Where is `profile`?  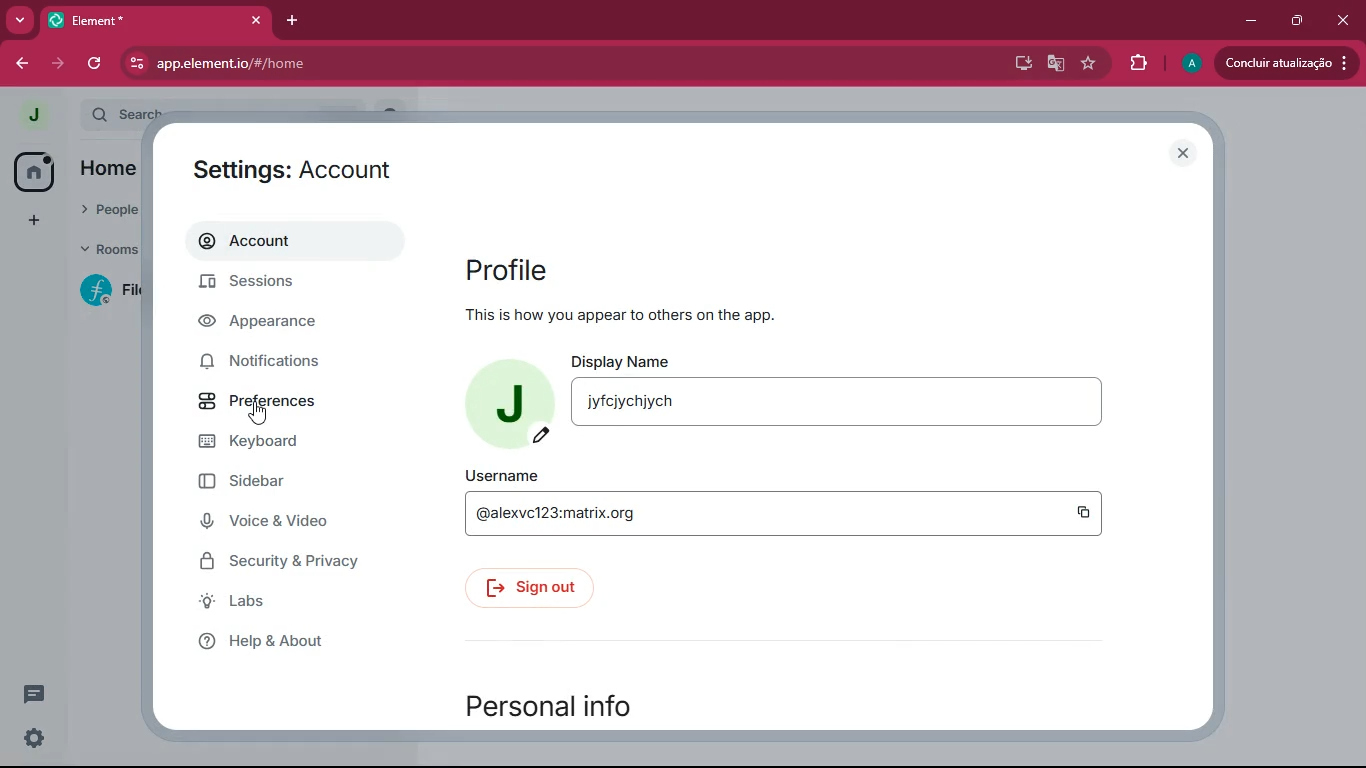 profile is located at coordinates (511, 268).